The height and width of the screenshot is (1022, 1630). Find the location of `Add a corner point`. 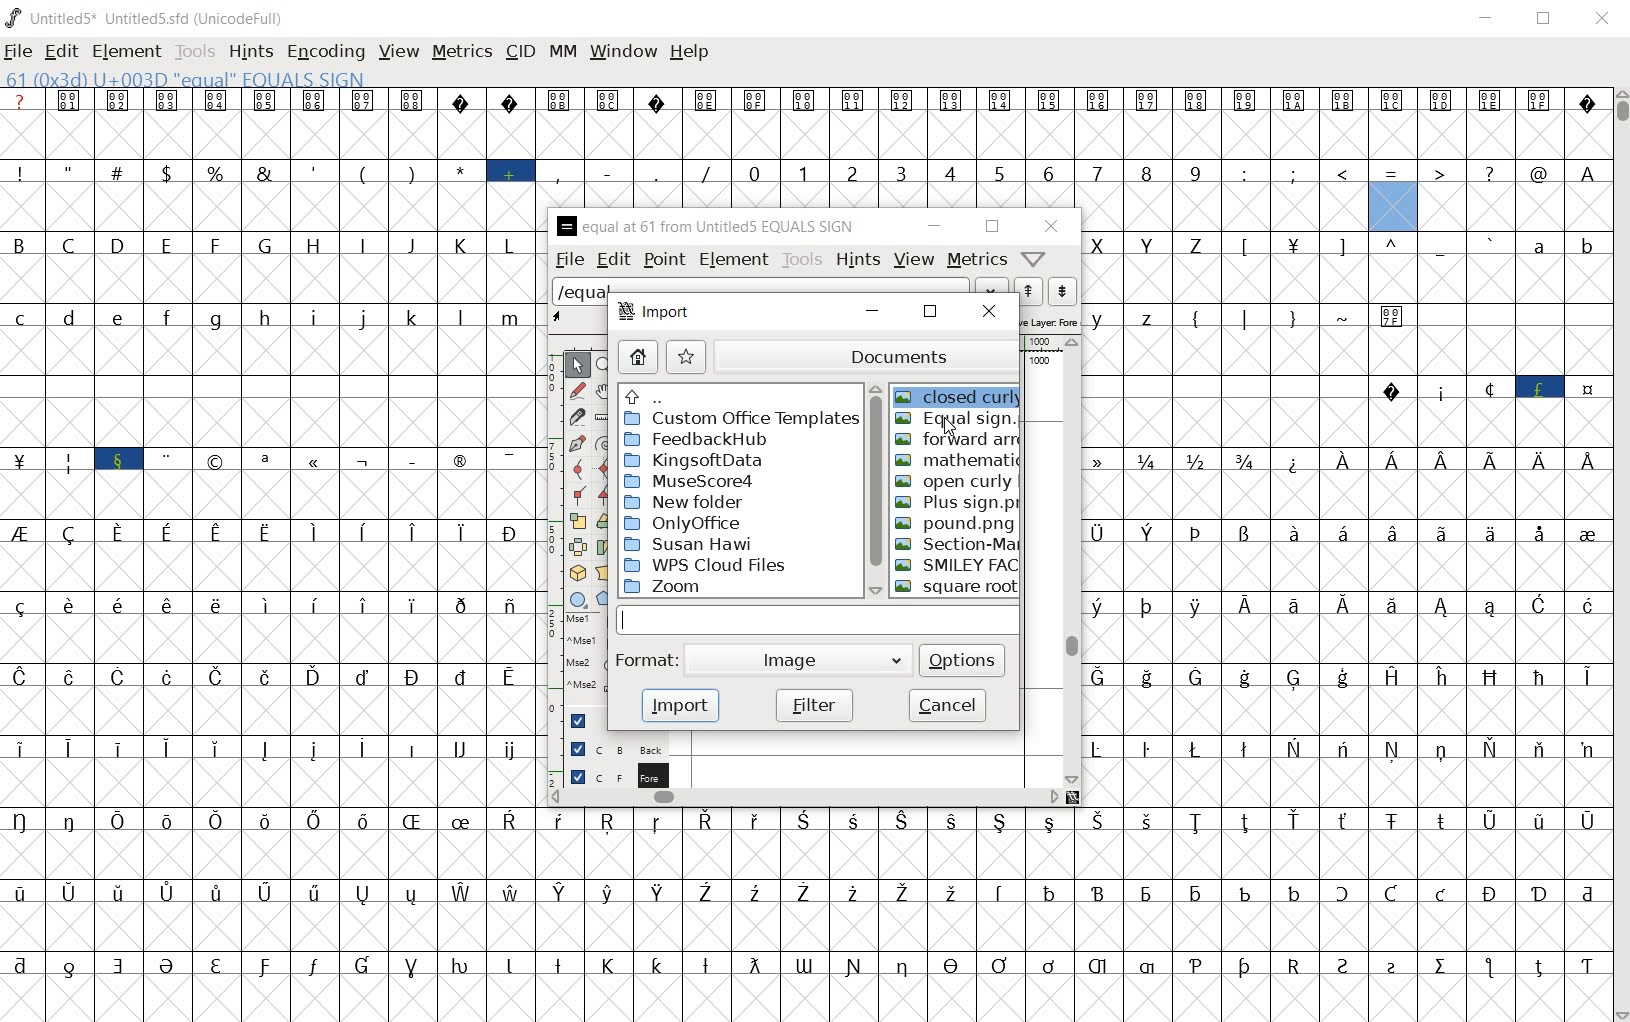

Add a corner point is located at coordinates (605, 495).